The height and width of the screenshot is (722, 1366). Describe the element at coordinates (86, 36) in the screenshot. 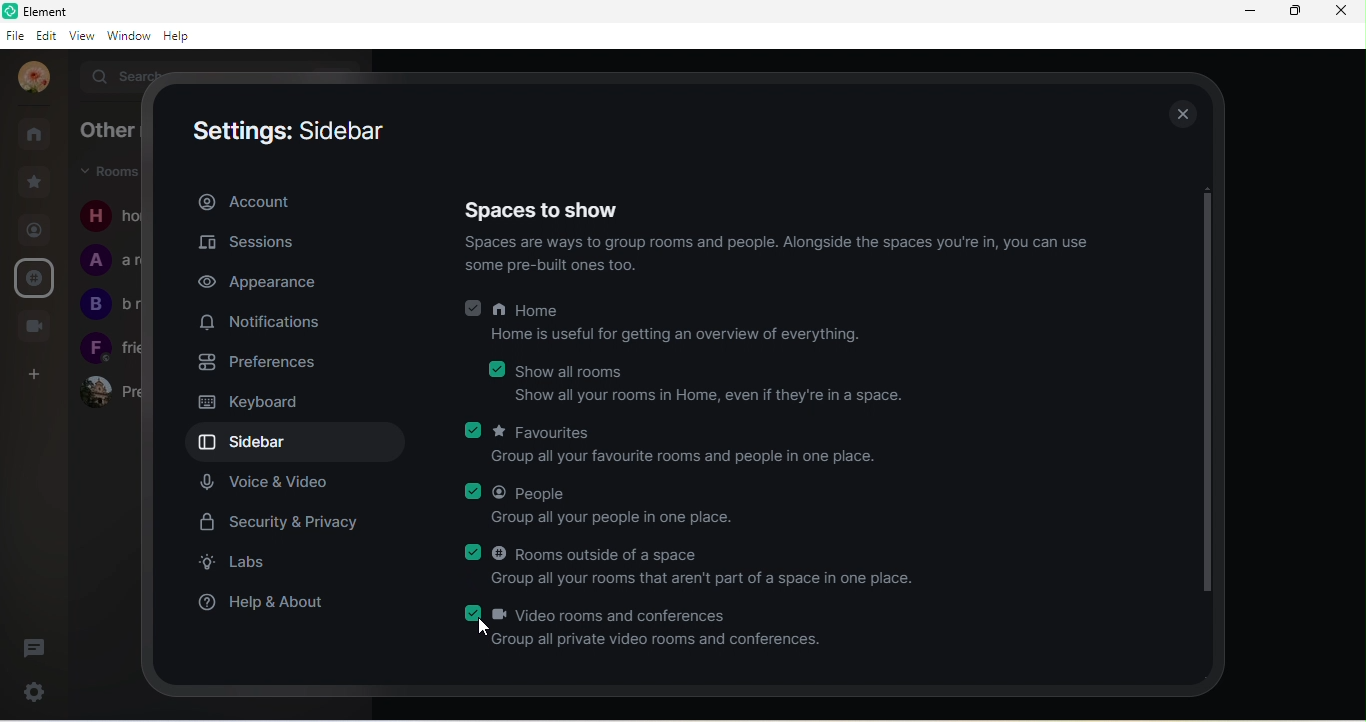

I see `view` at that location.